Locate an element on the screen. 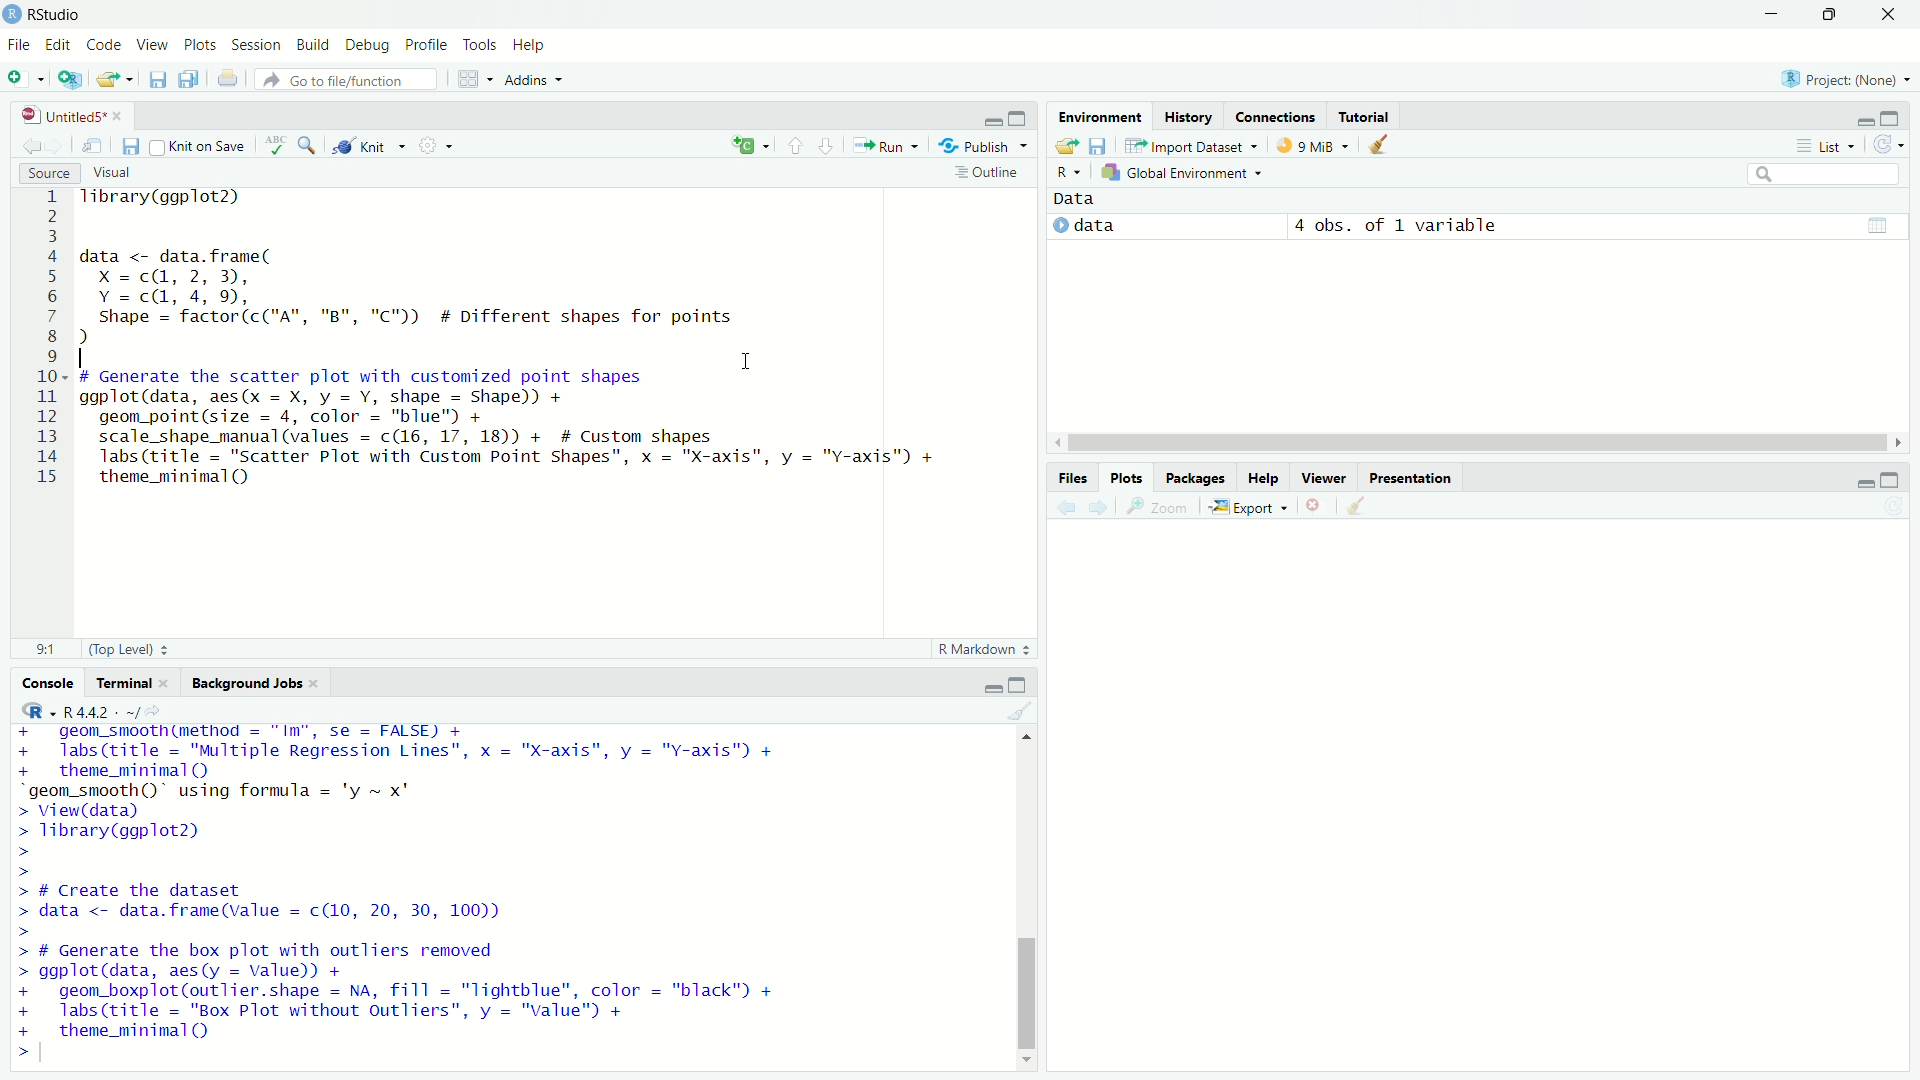  Addins is located at coordinates (536, 79).